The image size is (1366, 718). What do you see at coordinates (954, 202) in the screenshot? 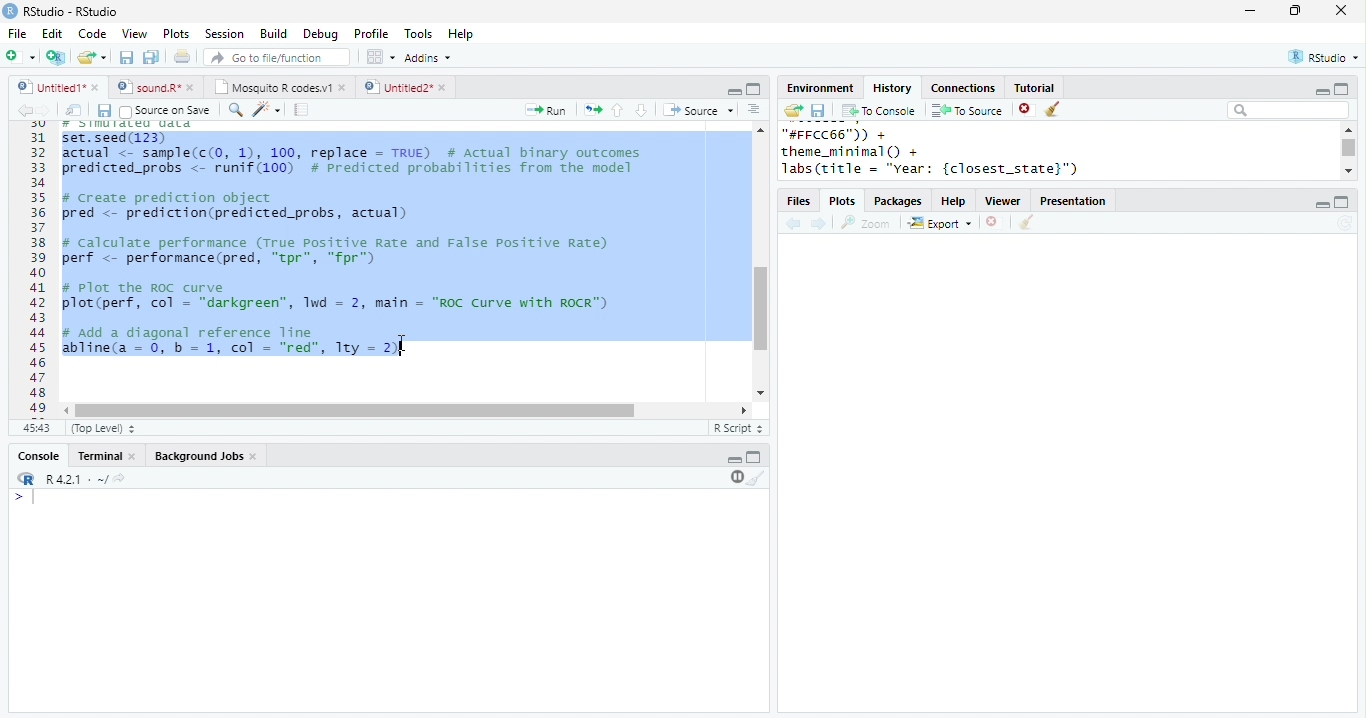
I see `help` at bounding box center [954, 202].